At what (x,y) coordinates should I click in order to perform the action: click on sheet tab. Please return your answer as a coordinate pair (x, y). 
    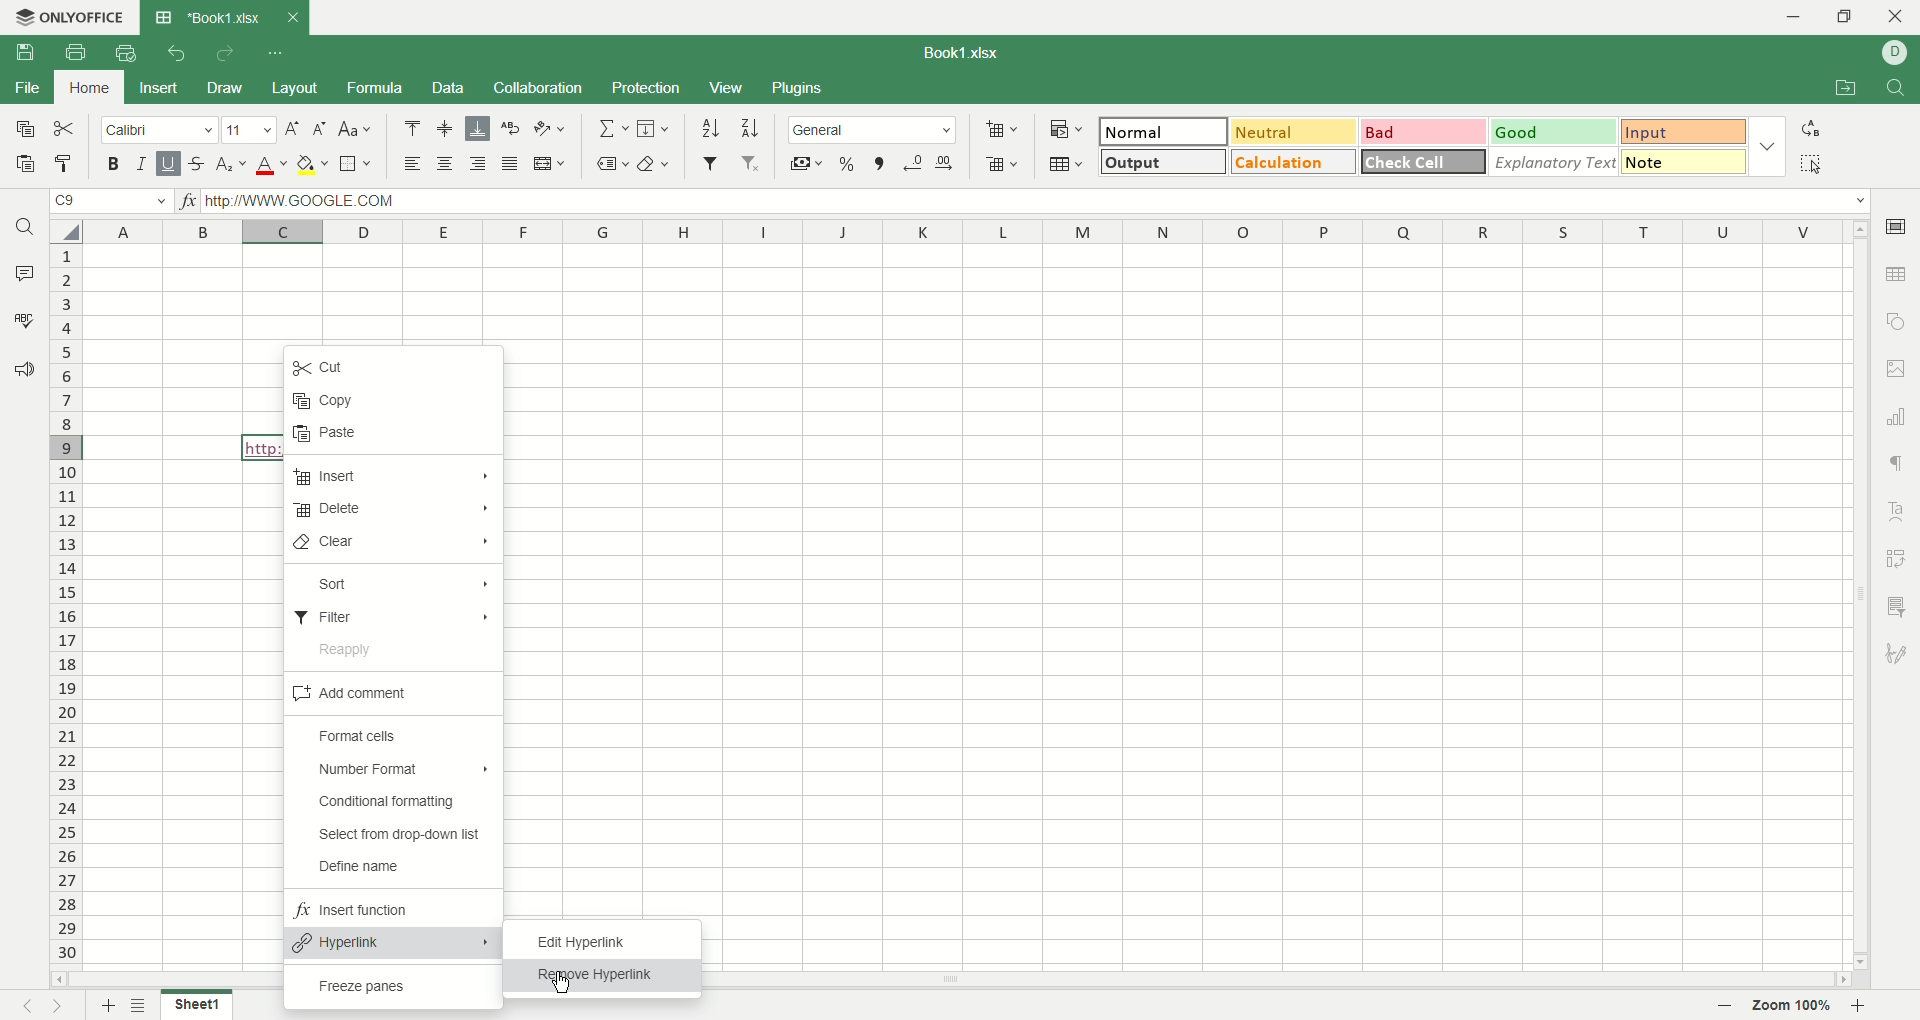
    Looking at the image, I should click on (205, 17).